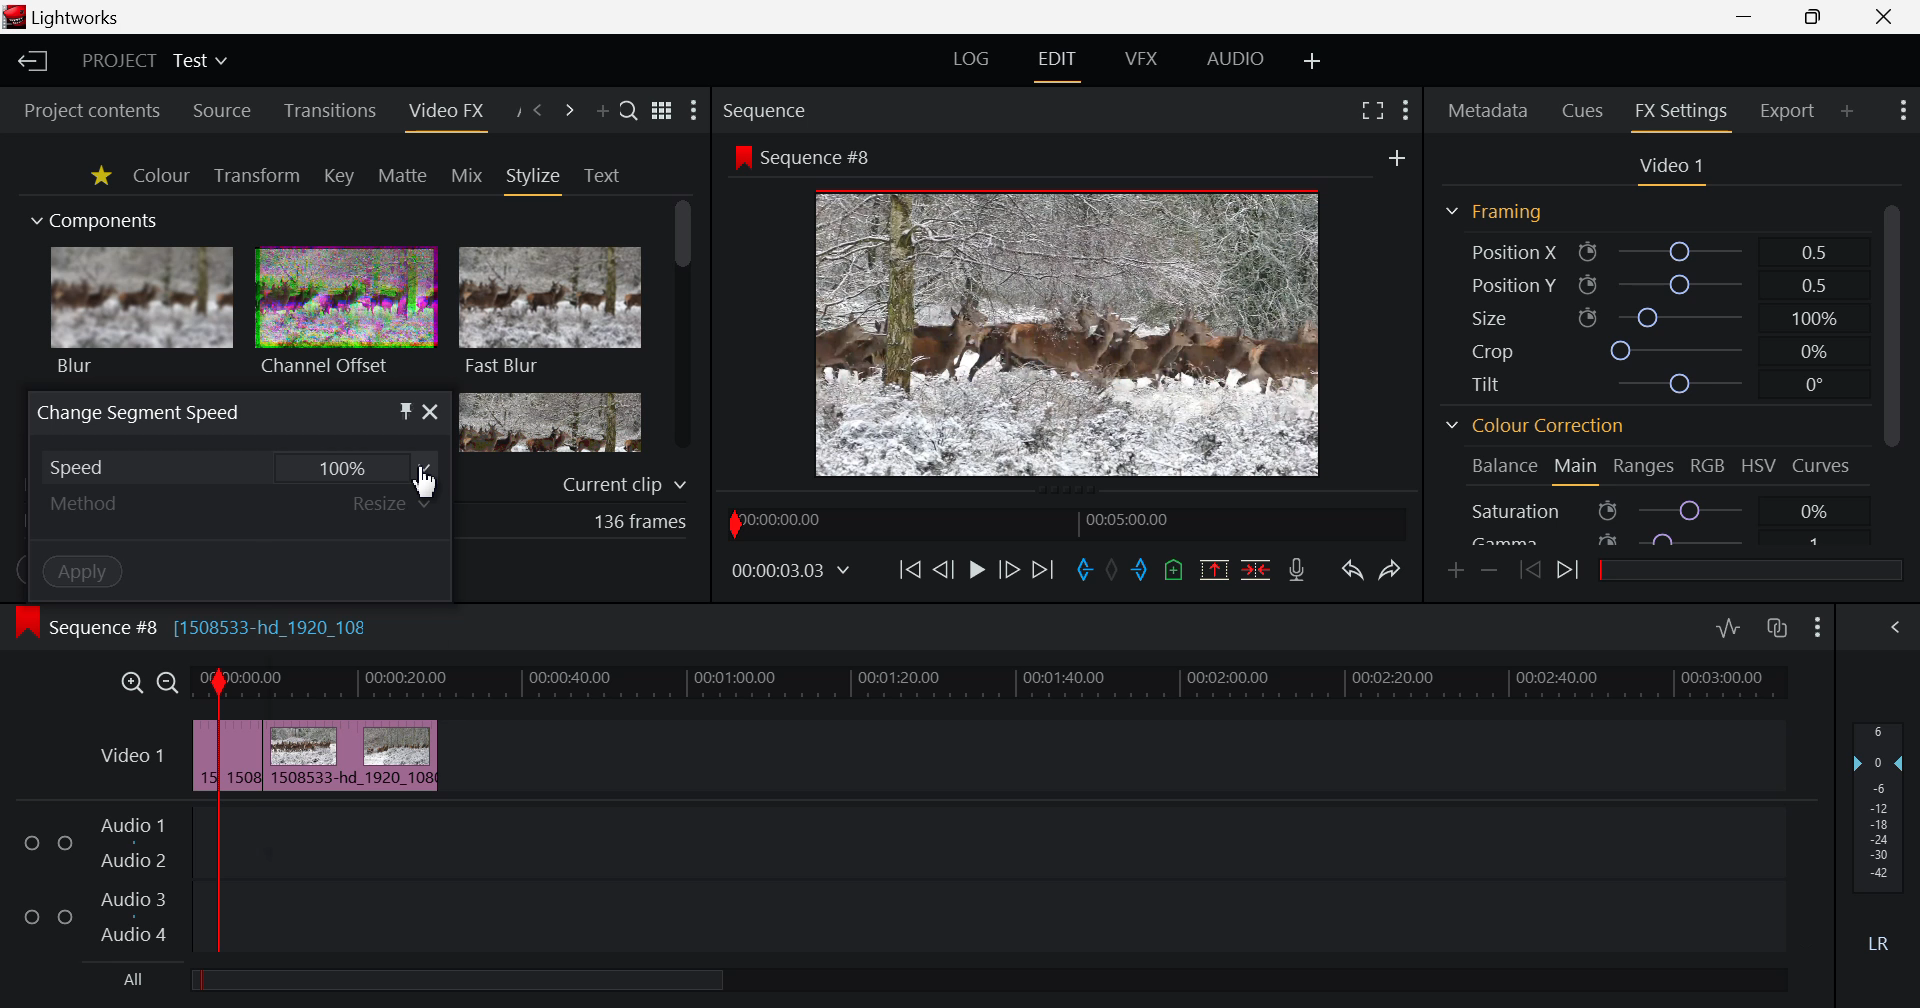 This screenshot has height=1008, width=1920. What do you see at coordinates (1901, 113) in the screenshot?
I see `Show Settings` at bounding box center [1901, 113].